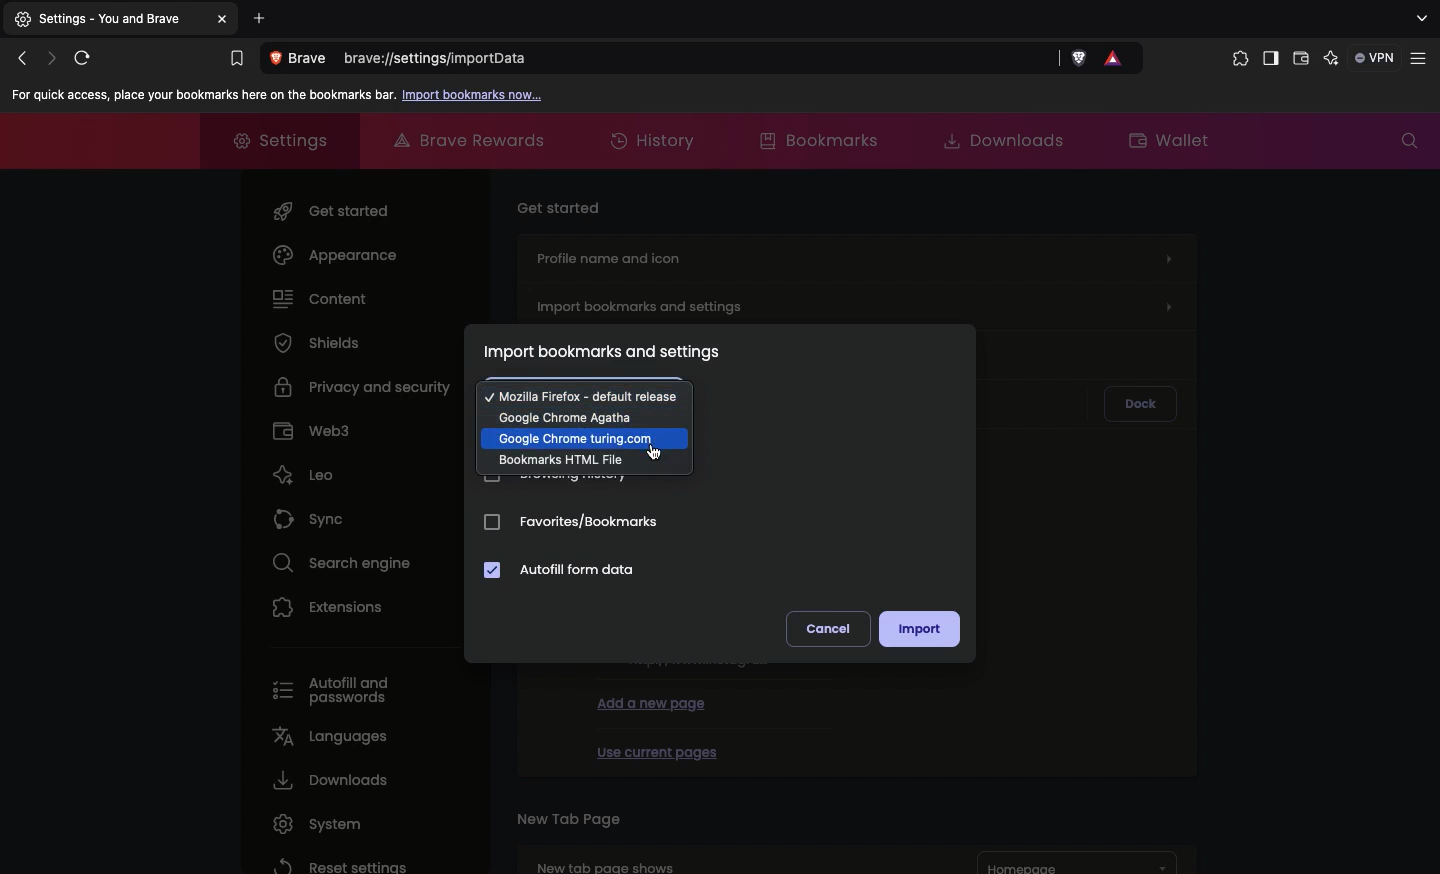  What do you see at coordinates (568, 817) in the screenshot?
I see `New tab page` at bounding box center [568, 817].